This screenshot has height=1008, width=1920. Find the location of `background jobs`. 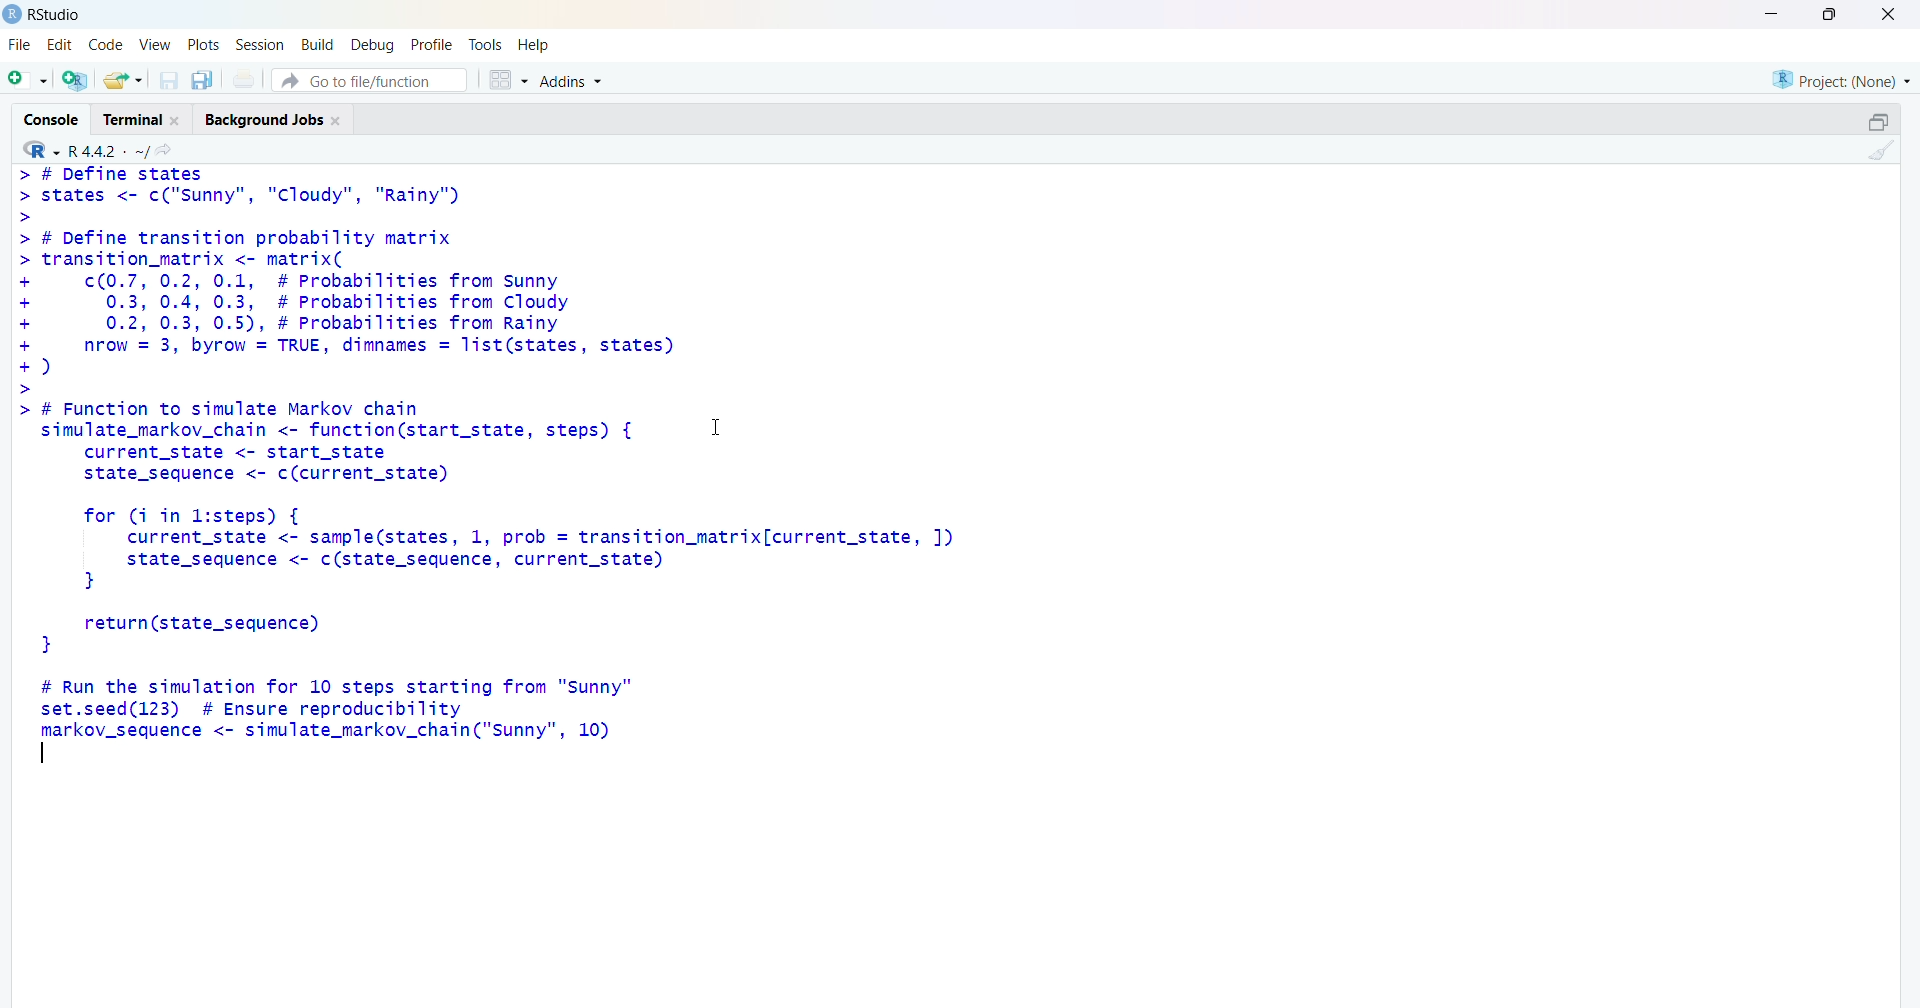

background jobs is located at coordinates (279, 120).